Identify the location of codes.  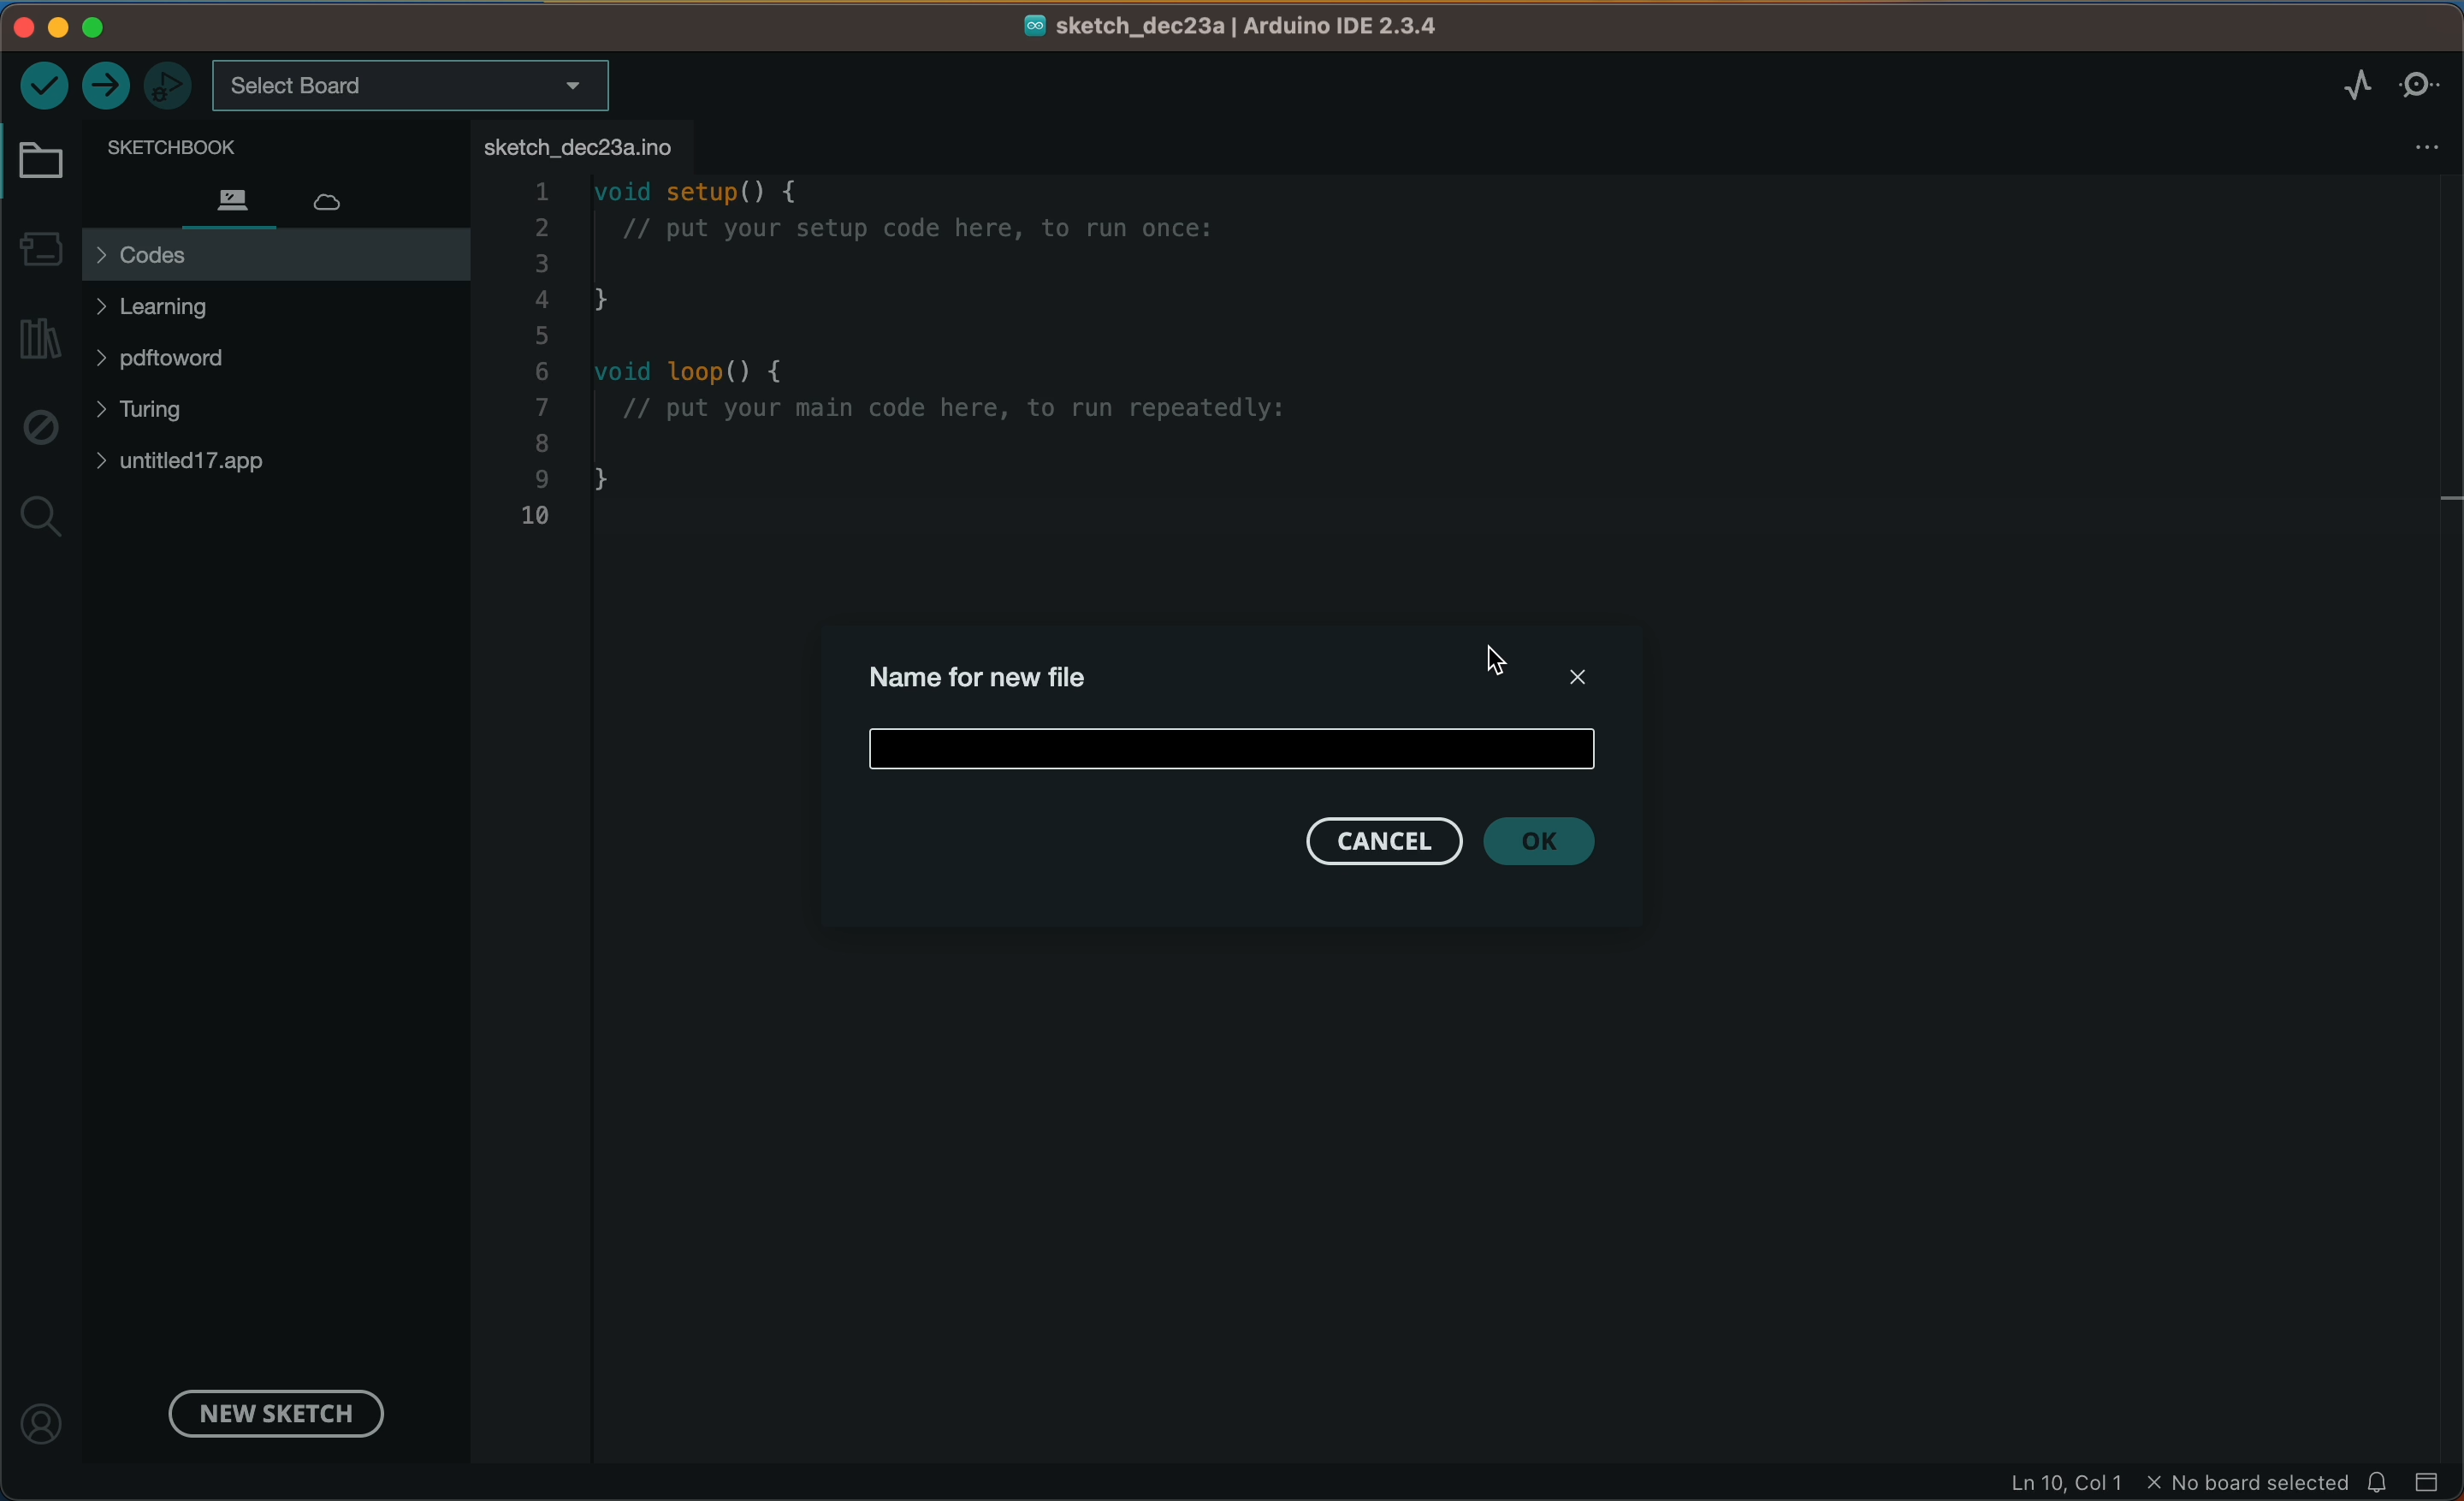
(275, 255).